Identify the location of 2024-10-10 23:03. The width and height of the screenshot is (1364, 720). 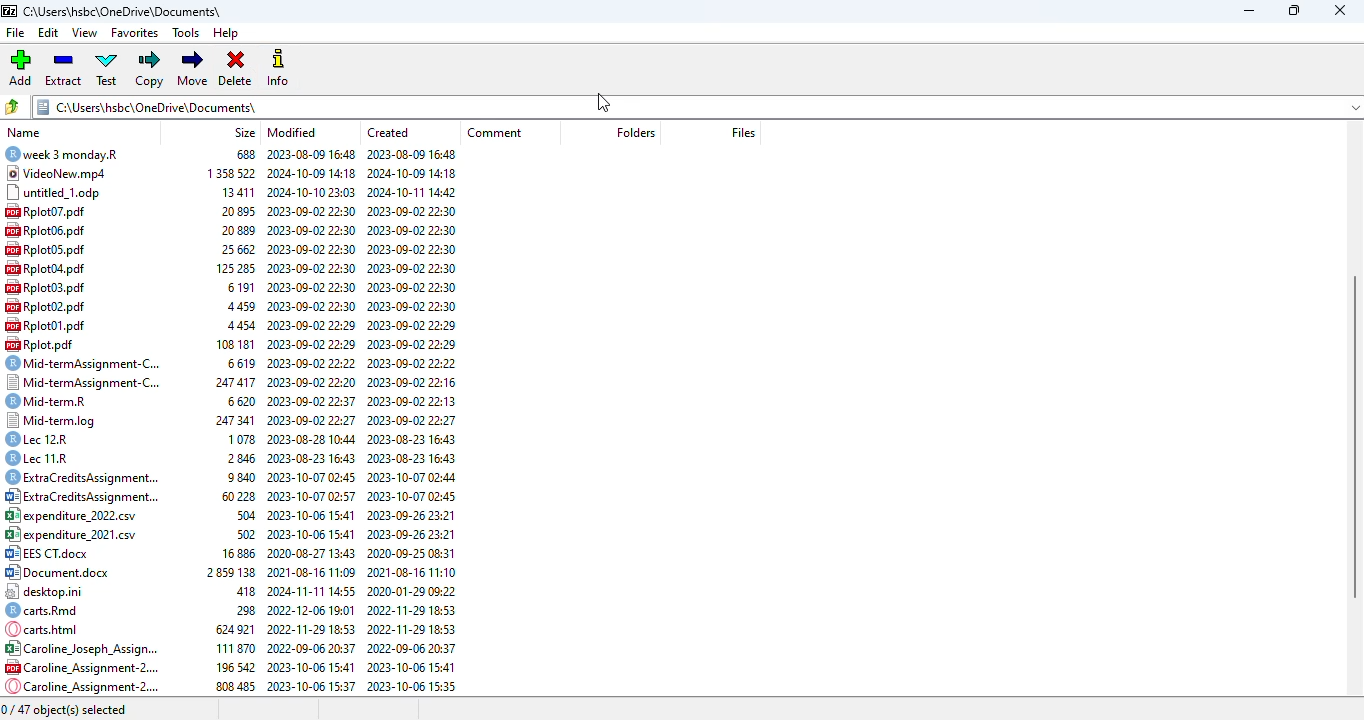
(310, 193).